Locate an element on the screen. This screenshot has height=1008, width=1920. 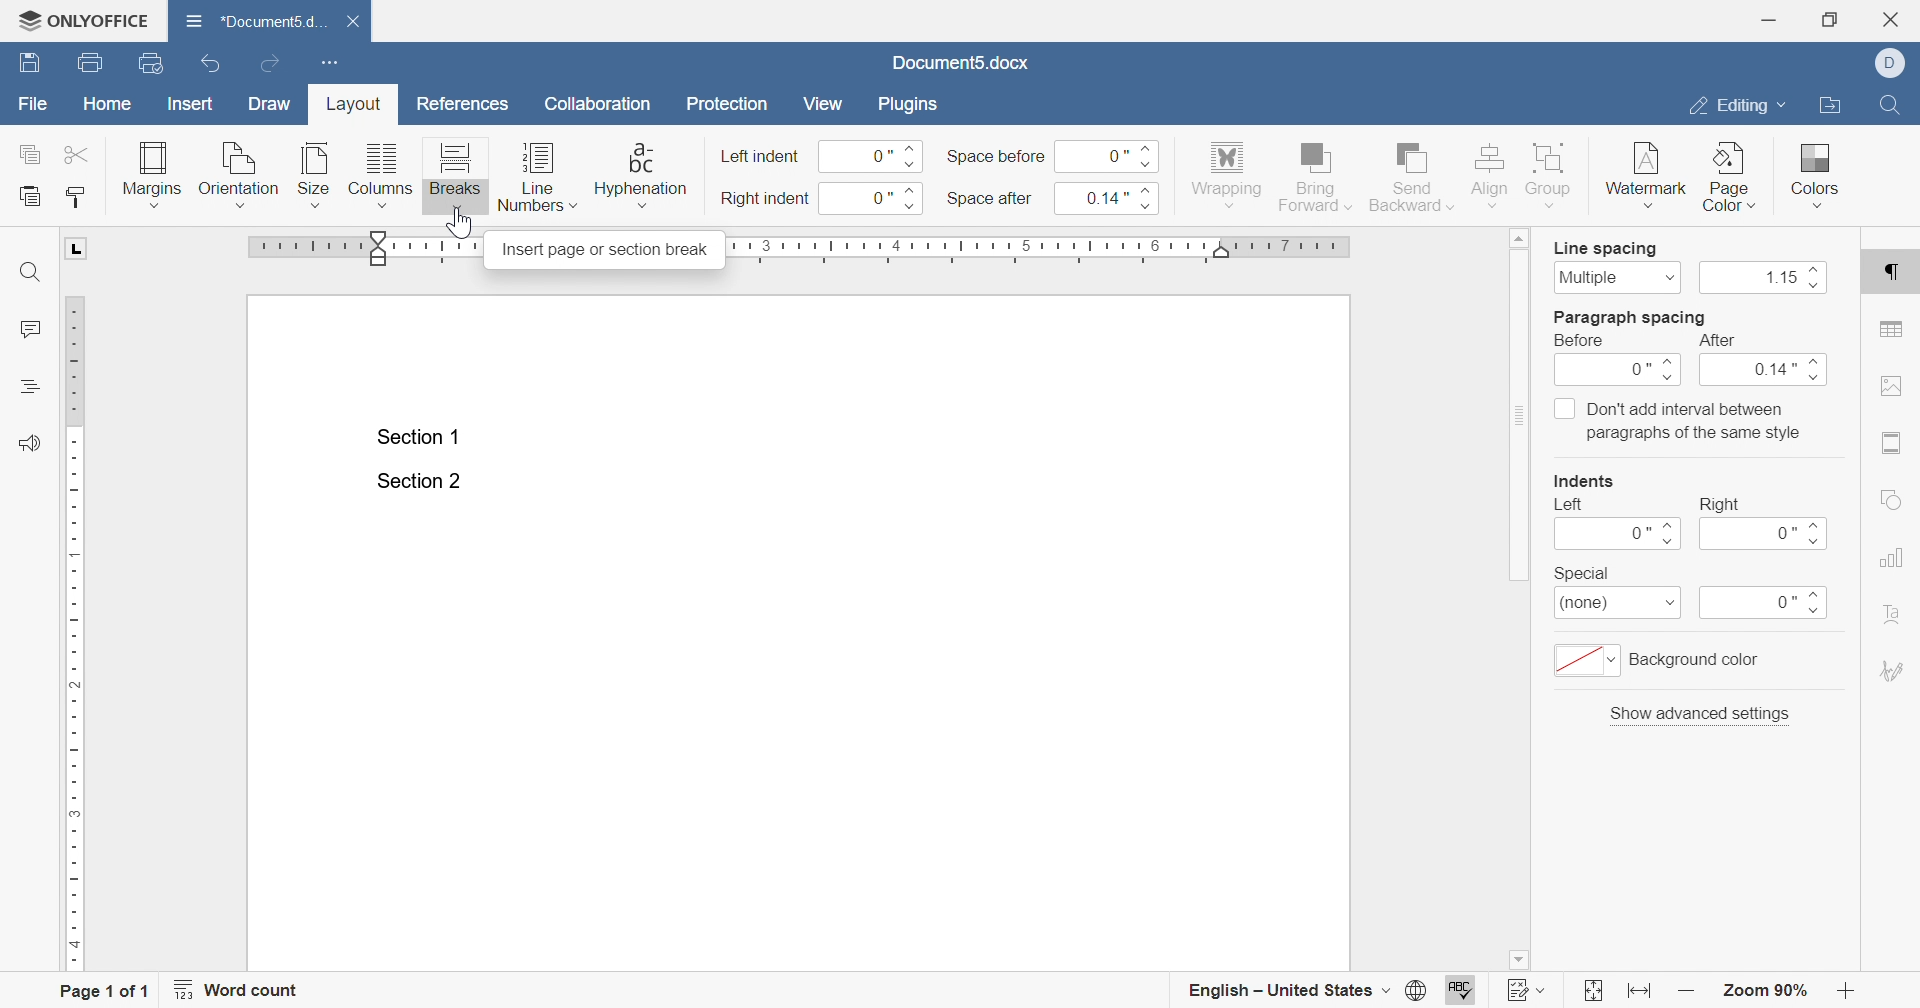
references is located at coordinates (463, 104).